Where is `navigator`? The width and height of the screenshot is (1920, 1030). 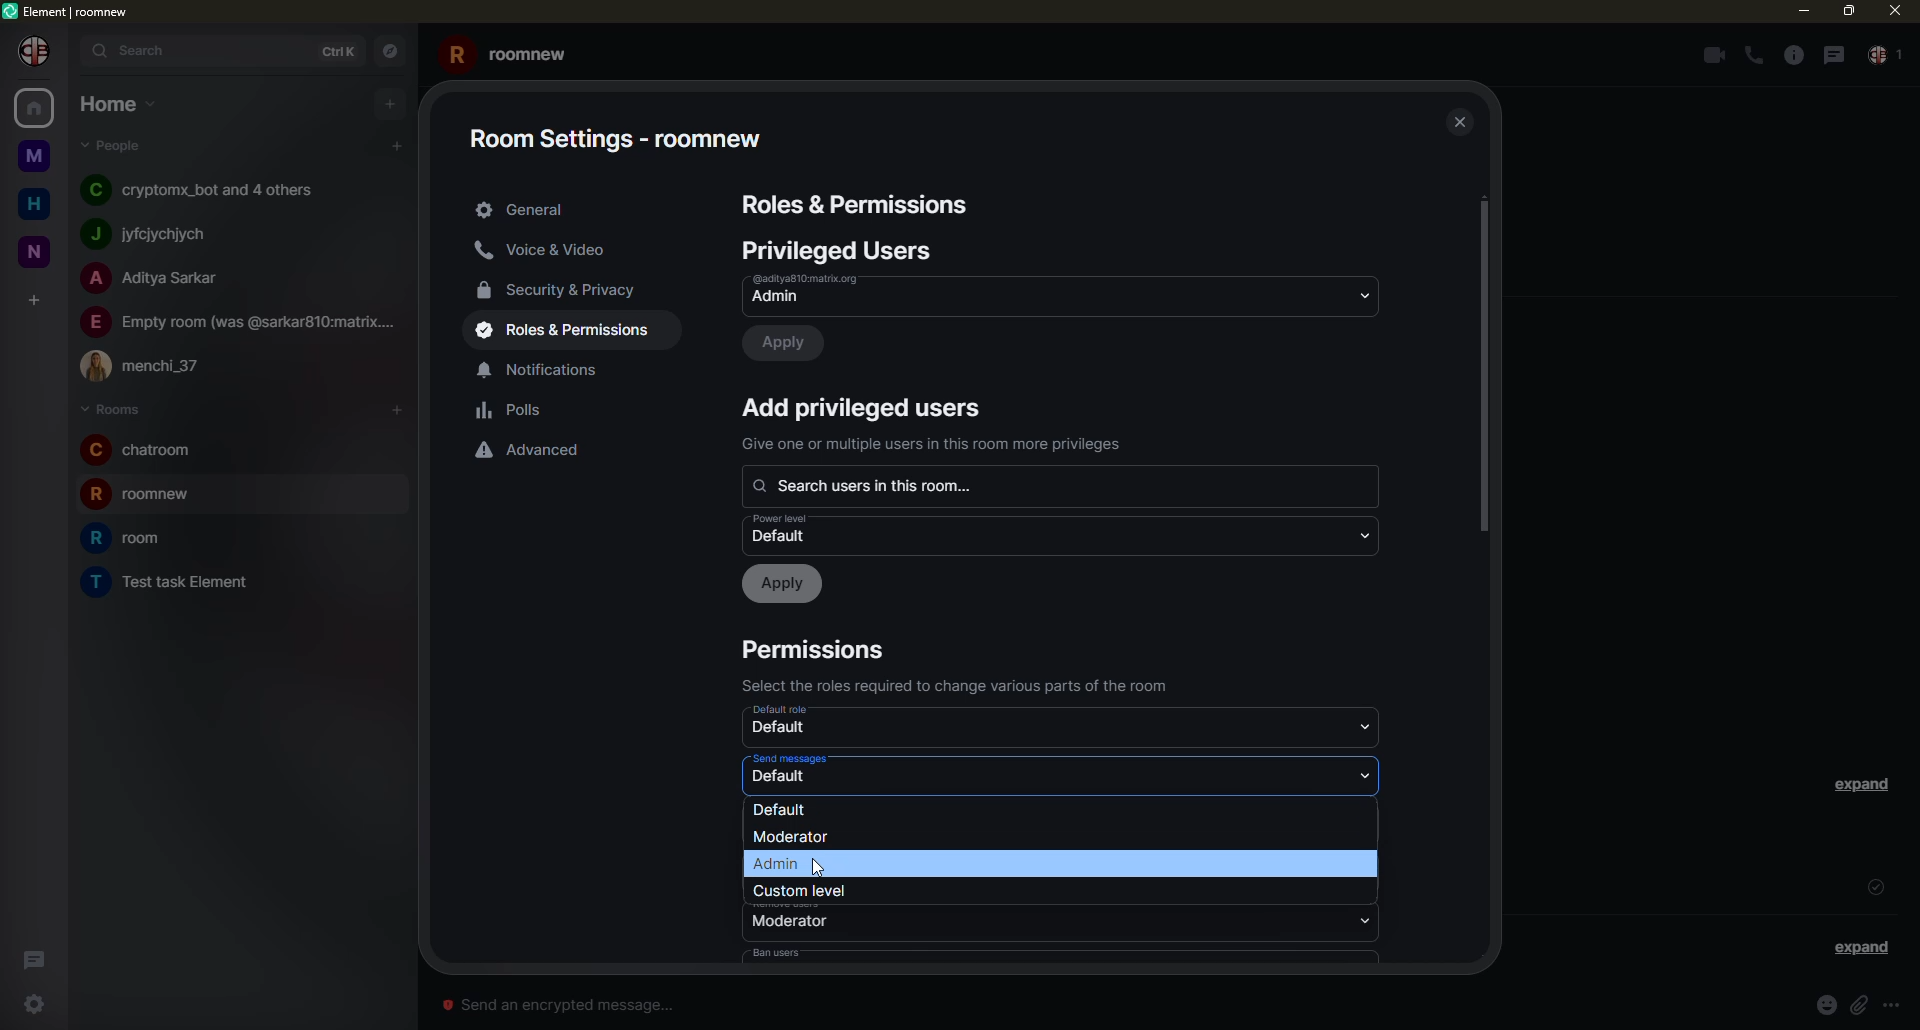
navigator is located at coordinates (393, 49).